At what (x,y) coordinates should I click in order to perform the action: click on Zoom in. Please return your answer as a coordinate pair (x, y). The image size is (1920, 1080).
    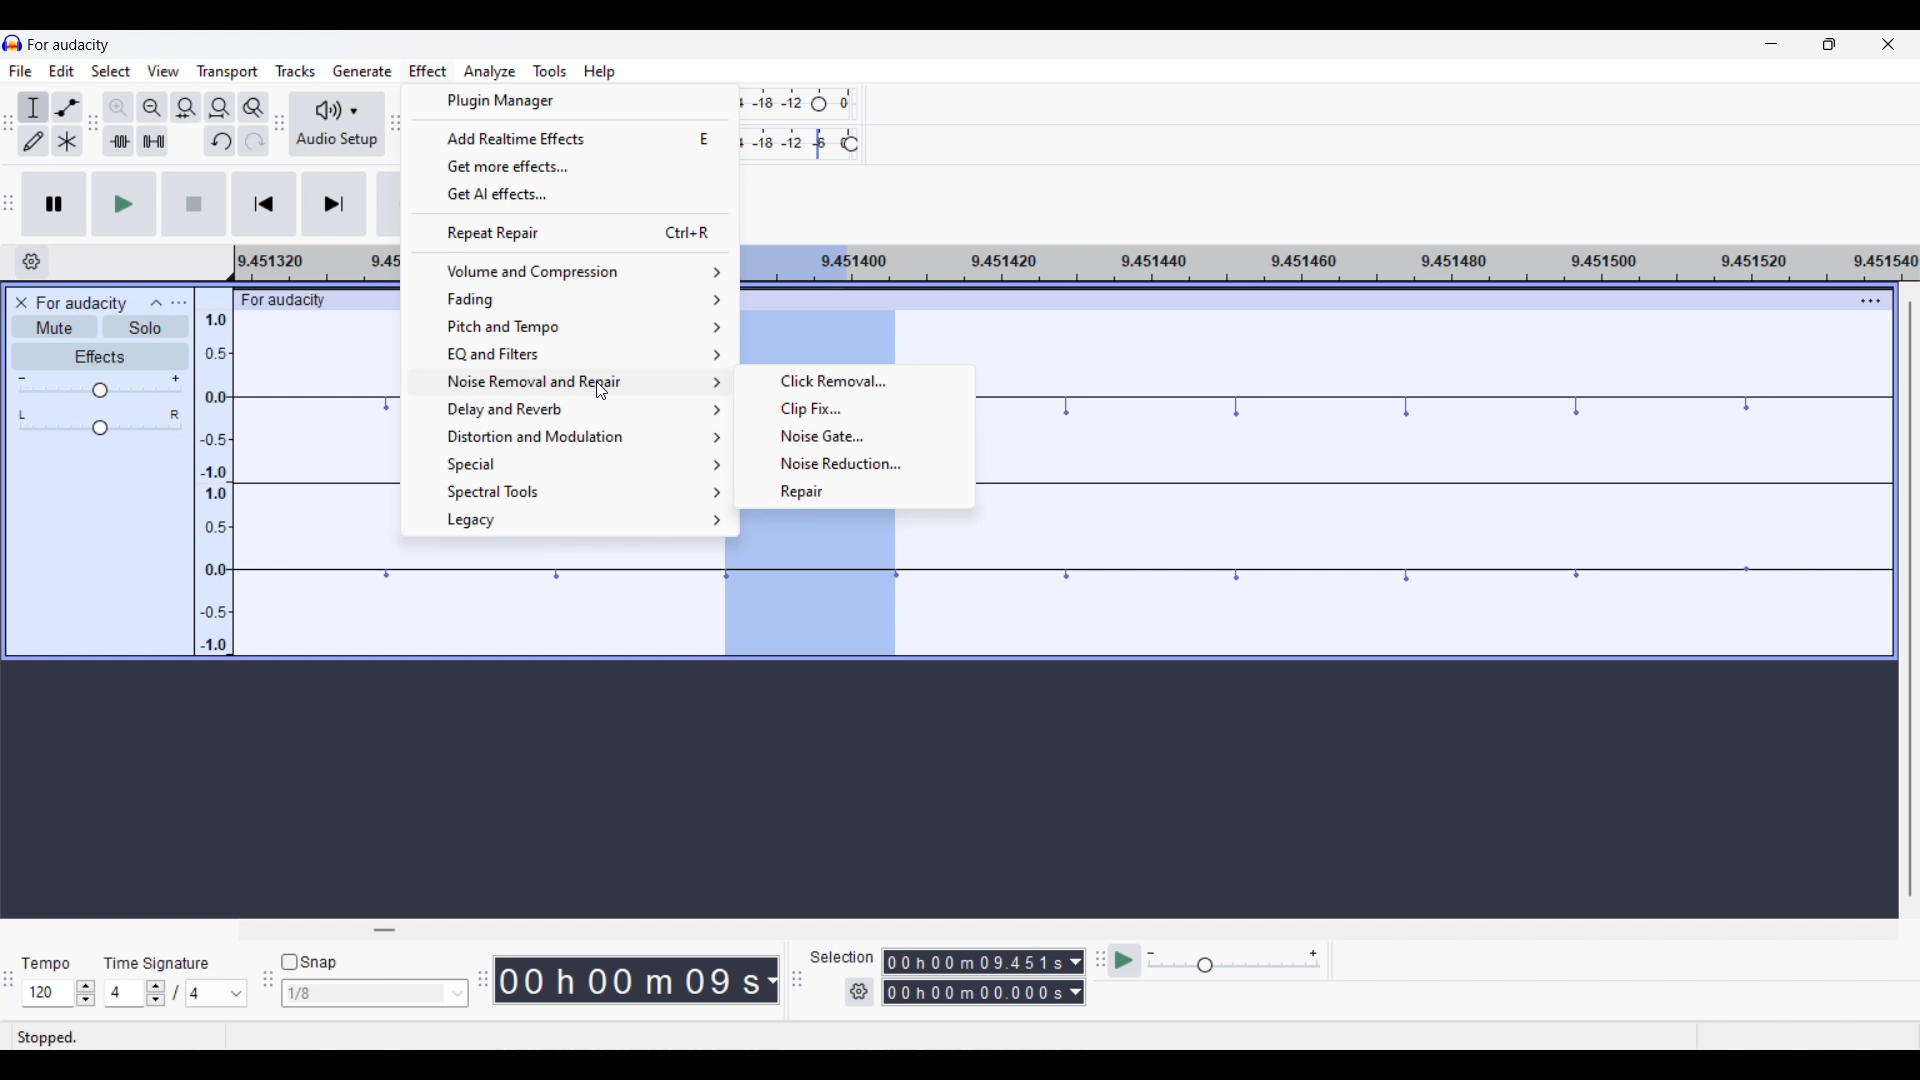
    Looking at the image, I should click on (118, 108).